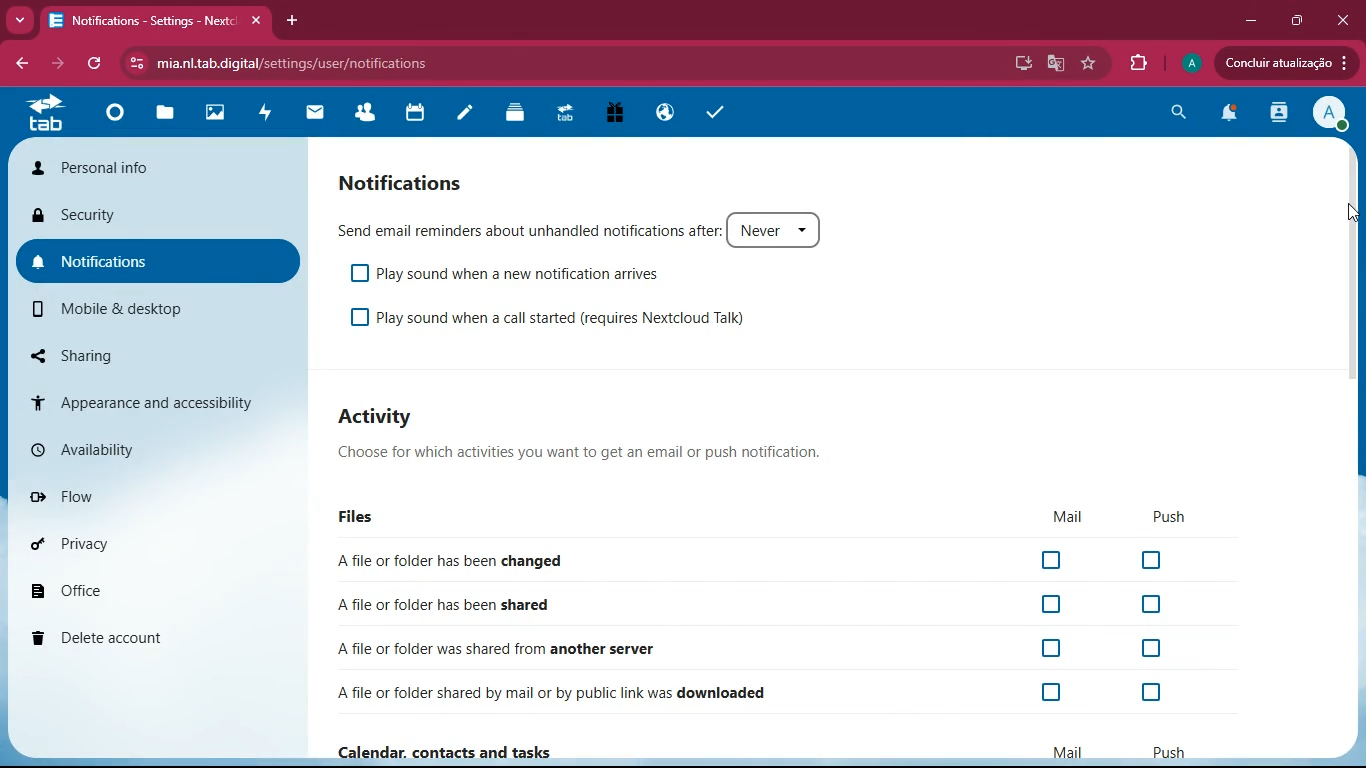 This screenshot has width=1366, height=768. Describe the element at coordinates (292, 19) in the screenshot. I see `add tab` at that location.